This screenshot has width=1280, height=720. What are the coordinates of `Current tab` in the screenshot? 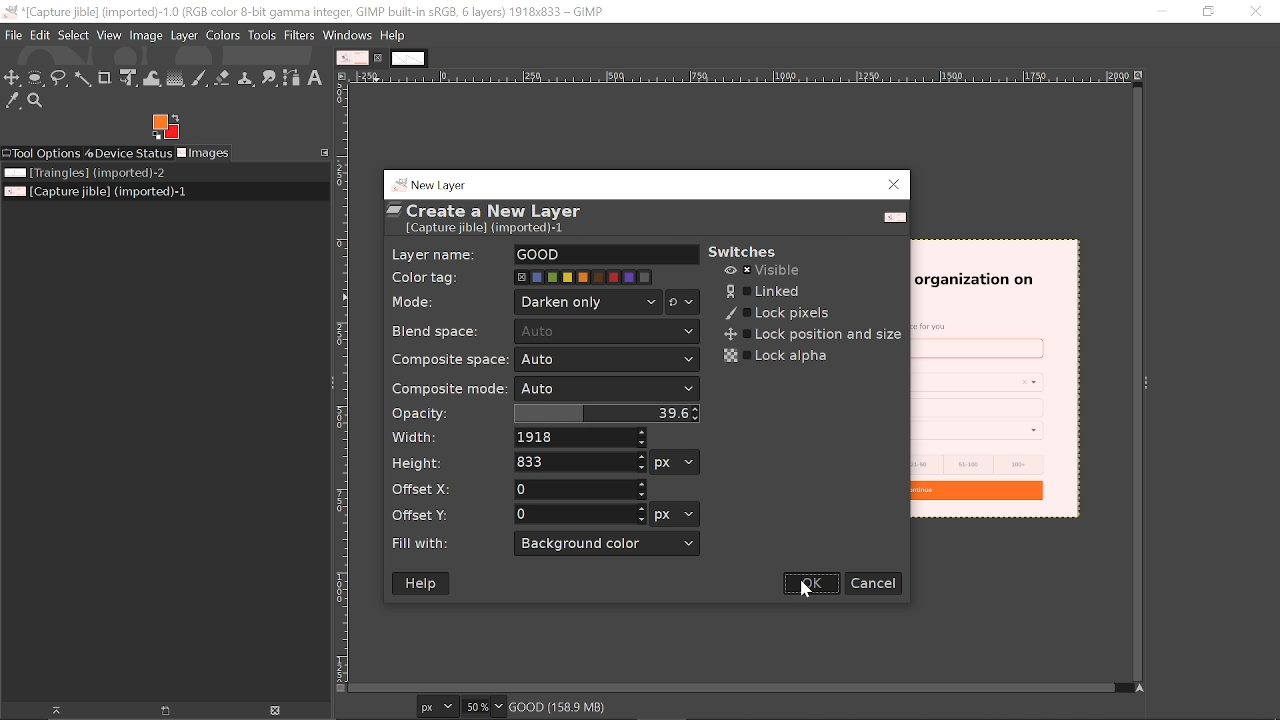 It's located at (353, 58).